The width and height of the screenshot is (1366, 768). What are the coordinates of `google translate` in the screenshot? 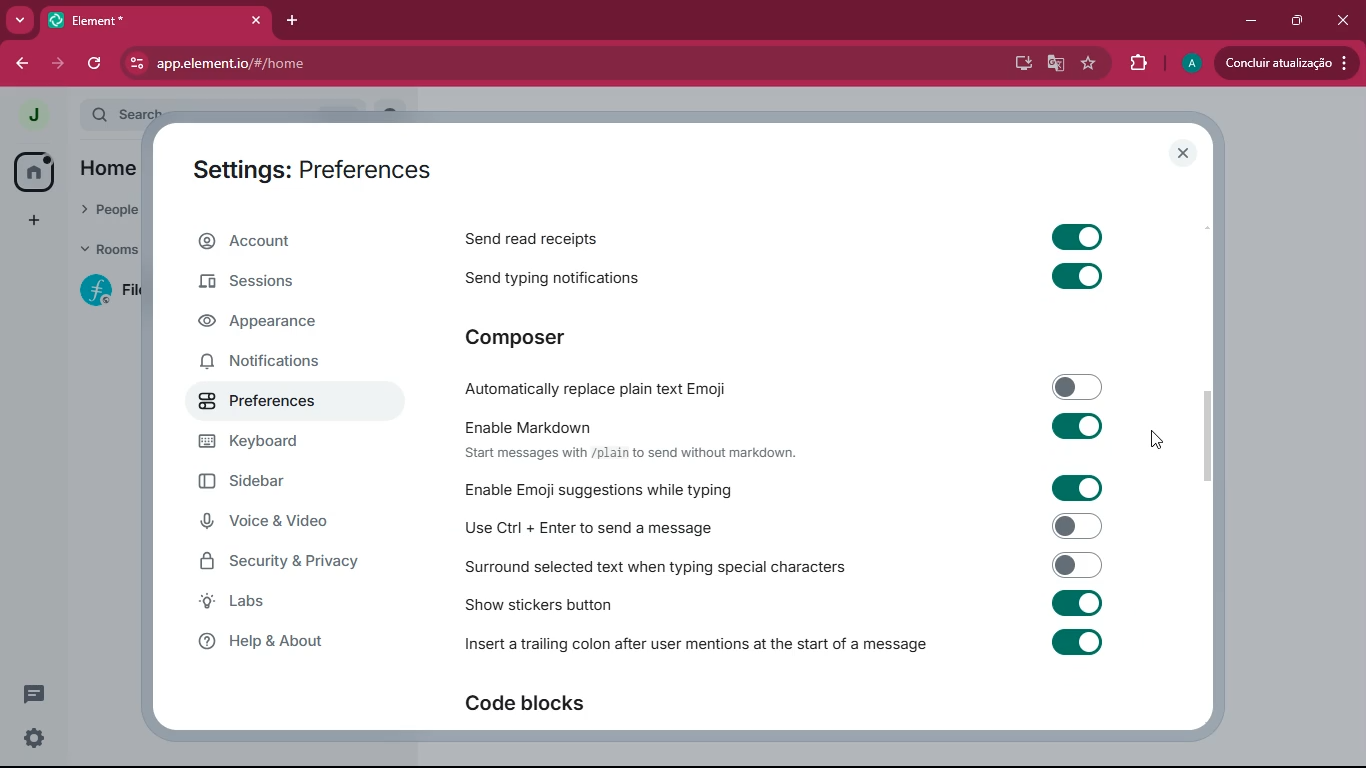 It's located at (1054, 66).